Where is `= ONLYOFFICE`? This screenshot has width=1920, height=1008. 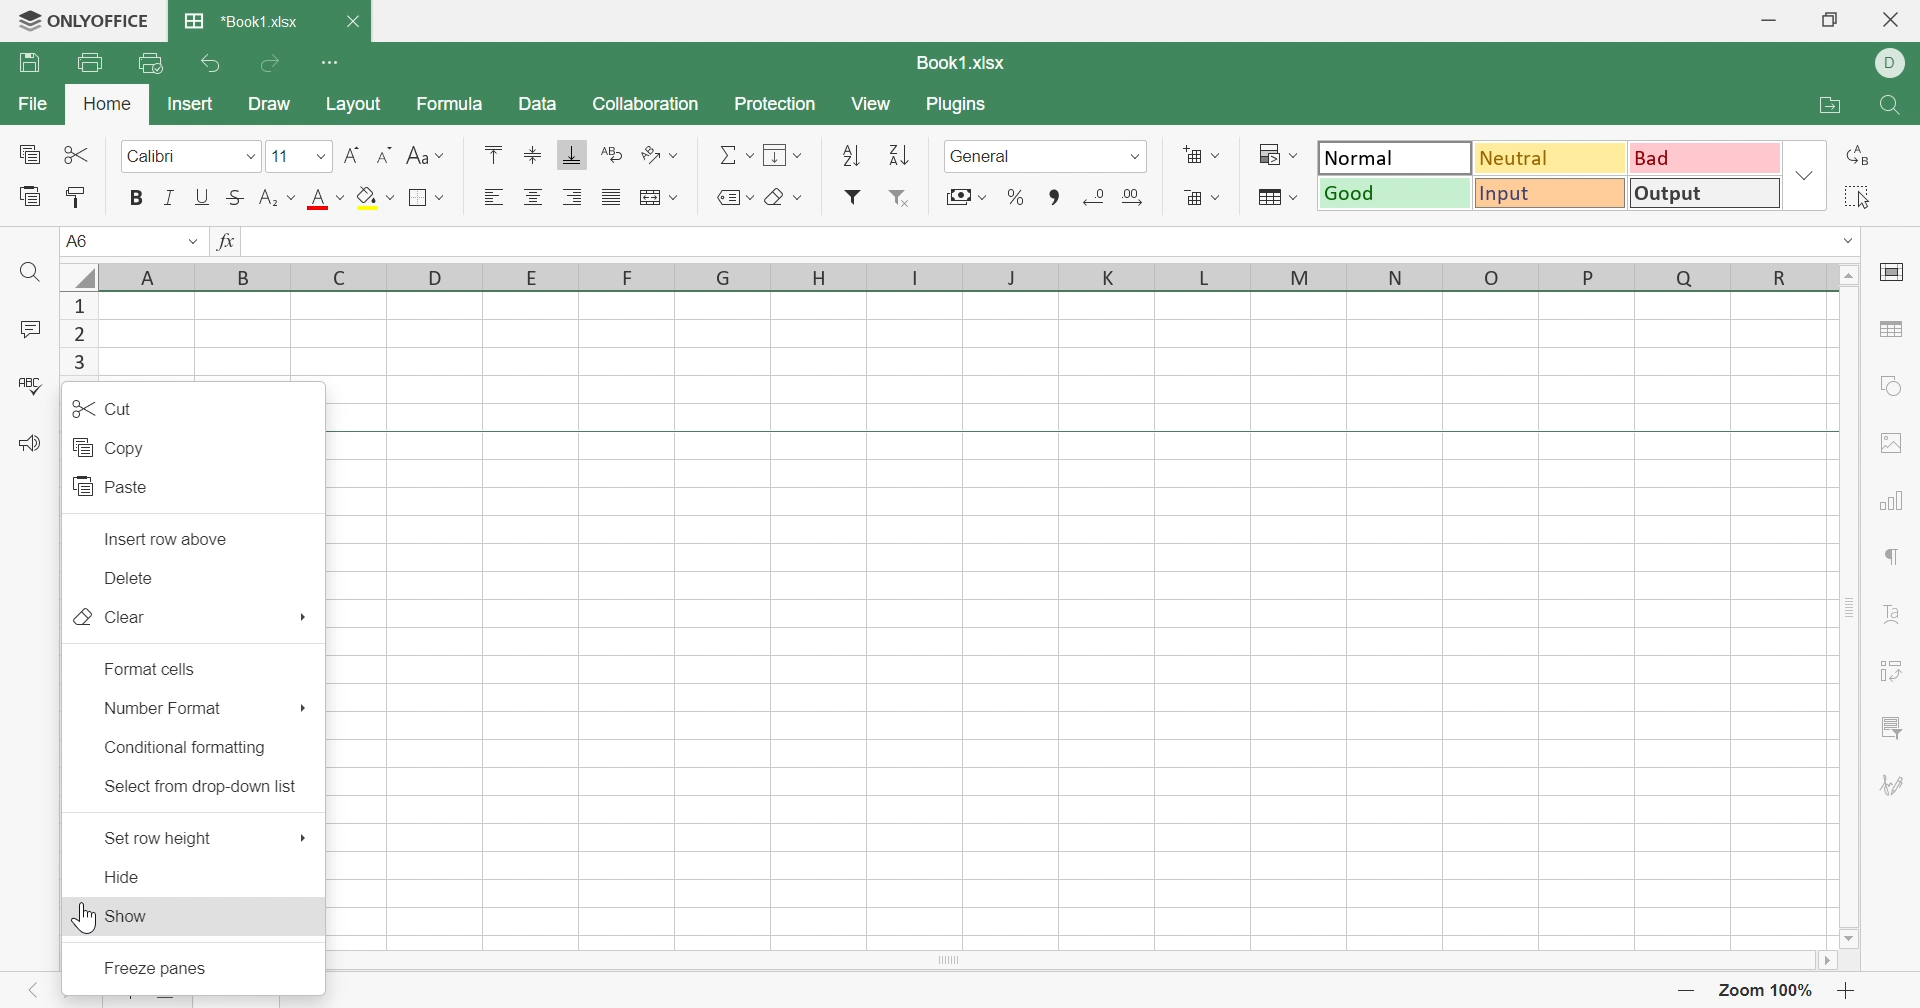
= ONLYOFFICE is located at coordinates (87, 22).